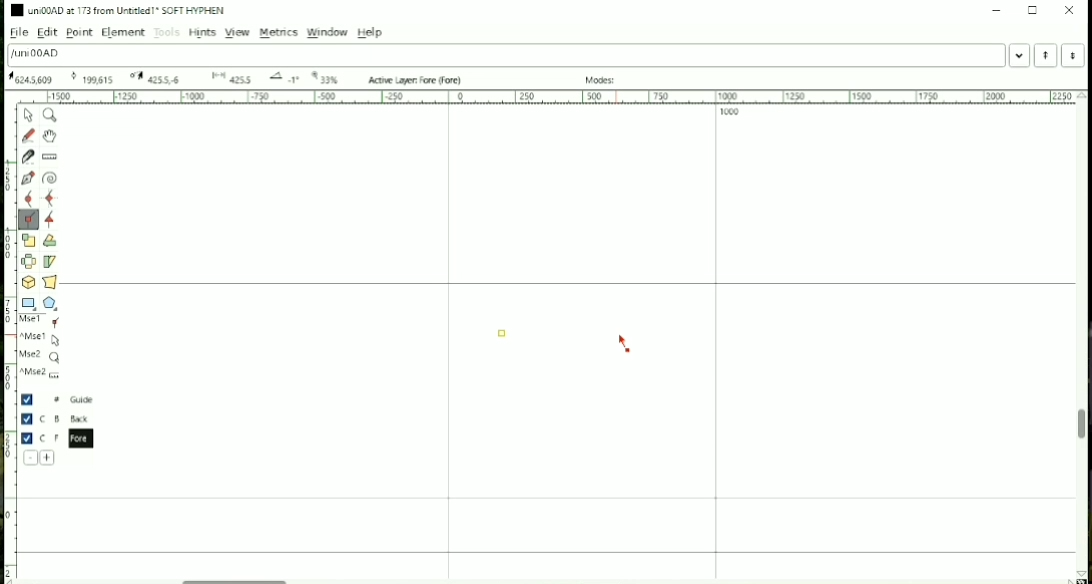  Describe the element at coordinates (1045, 55) in the screenshot. I see `Previous word` at that location.